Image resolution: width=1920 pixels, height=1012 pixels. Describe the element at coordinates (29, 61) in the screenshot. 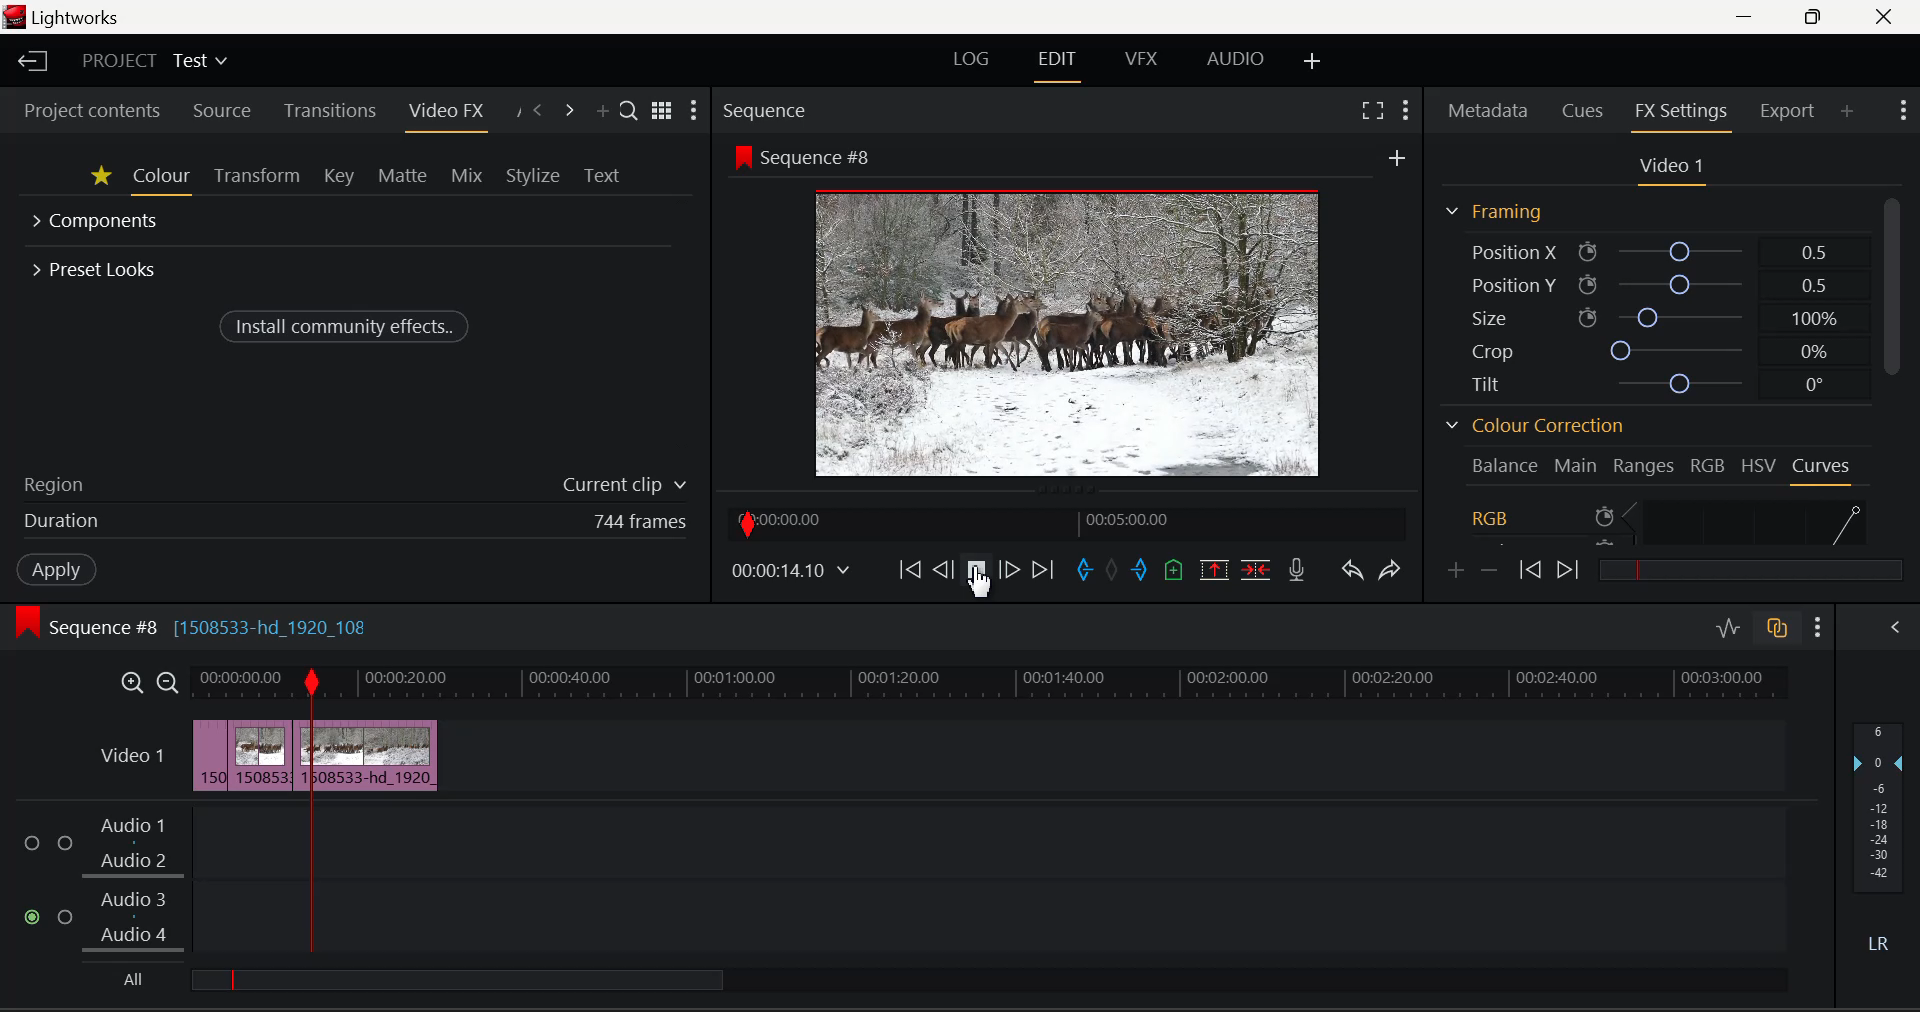

I see `Back to Homepage` at that location.